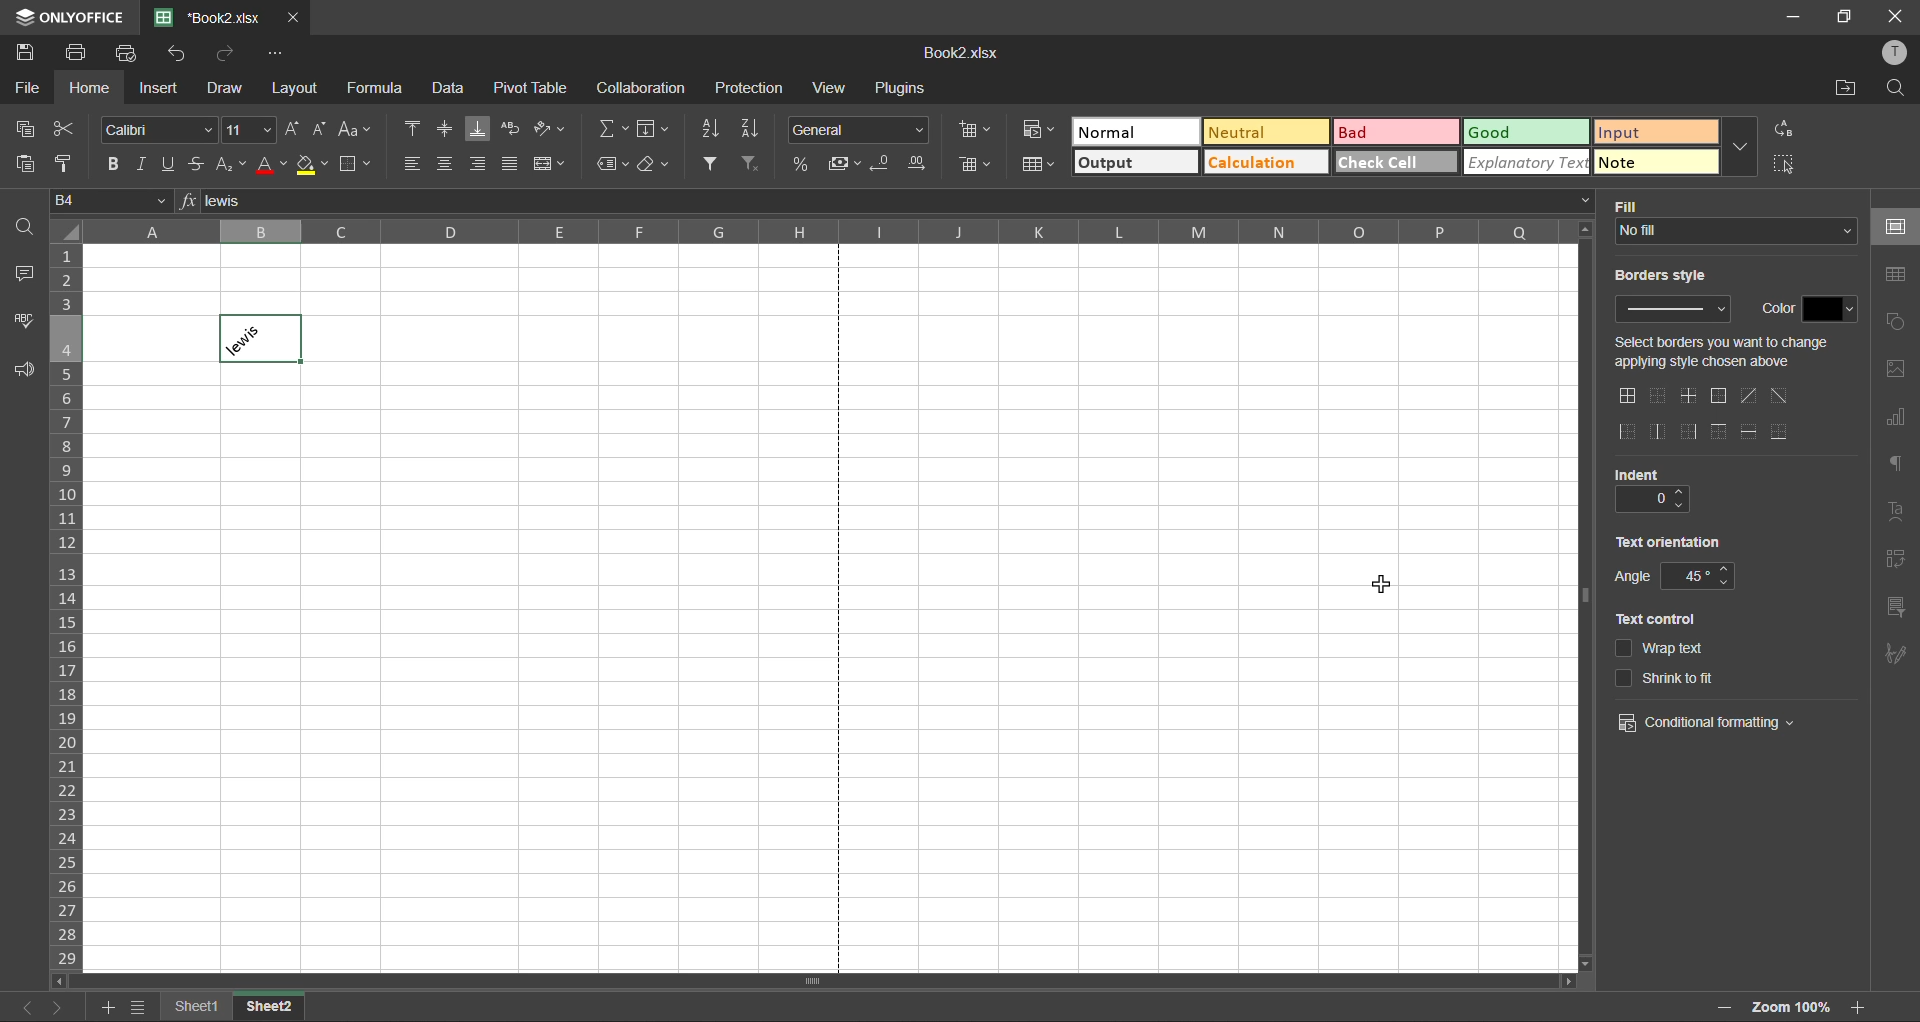 The image size is (1920, 1022). Describe the element at coordinates (1264, 132) in the screenshot. I see `neutral` at that location.